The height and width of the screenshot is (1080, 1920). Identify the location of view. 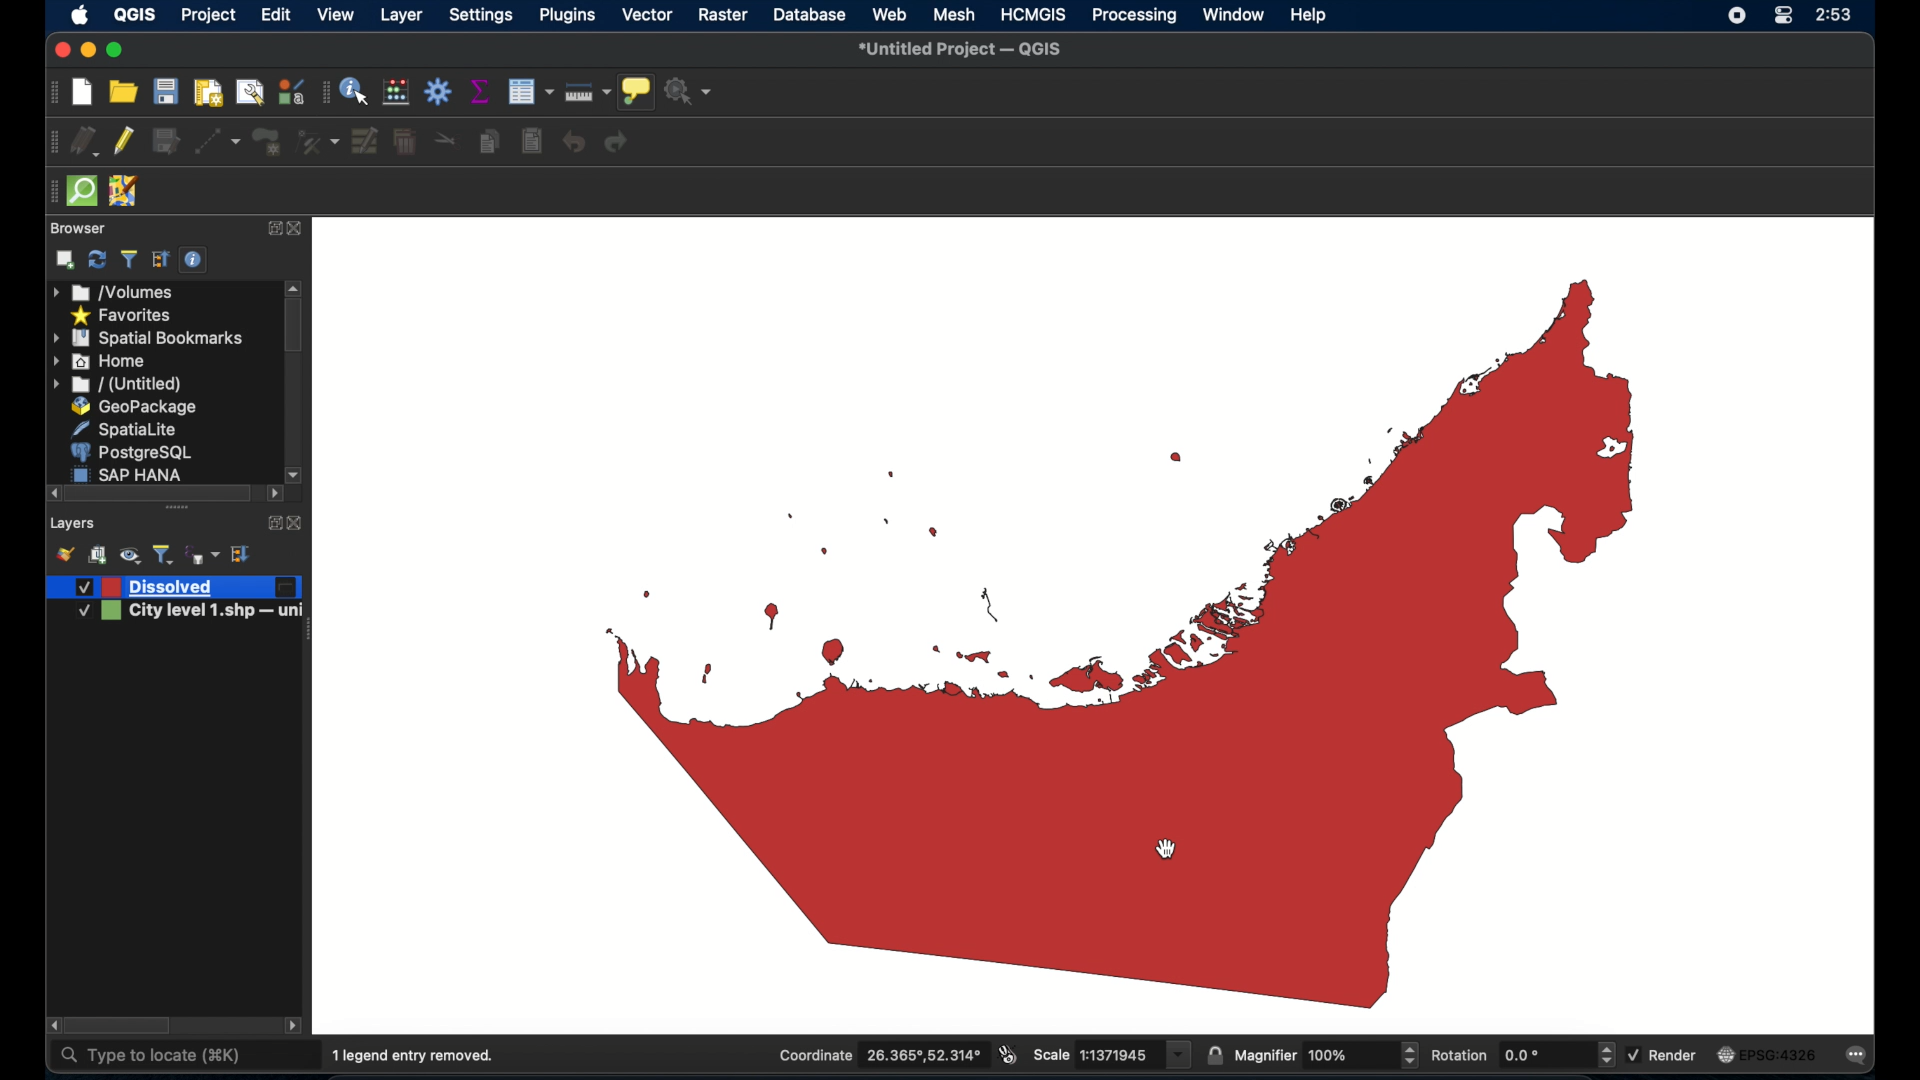
(335, 14).